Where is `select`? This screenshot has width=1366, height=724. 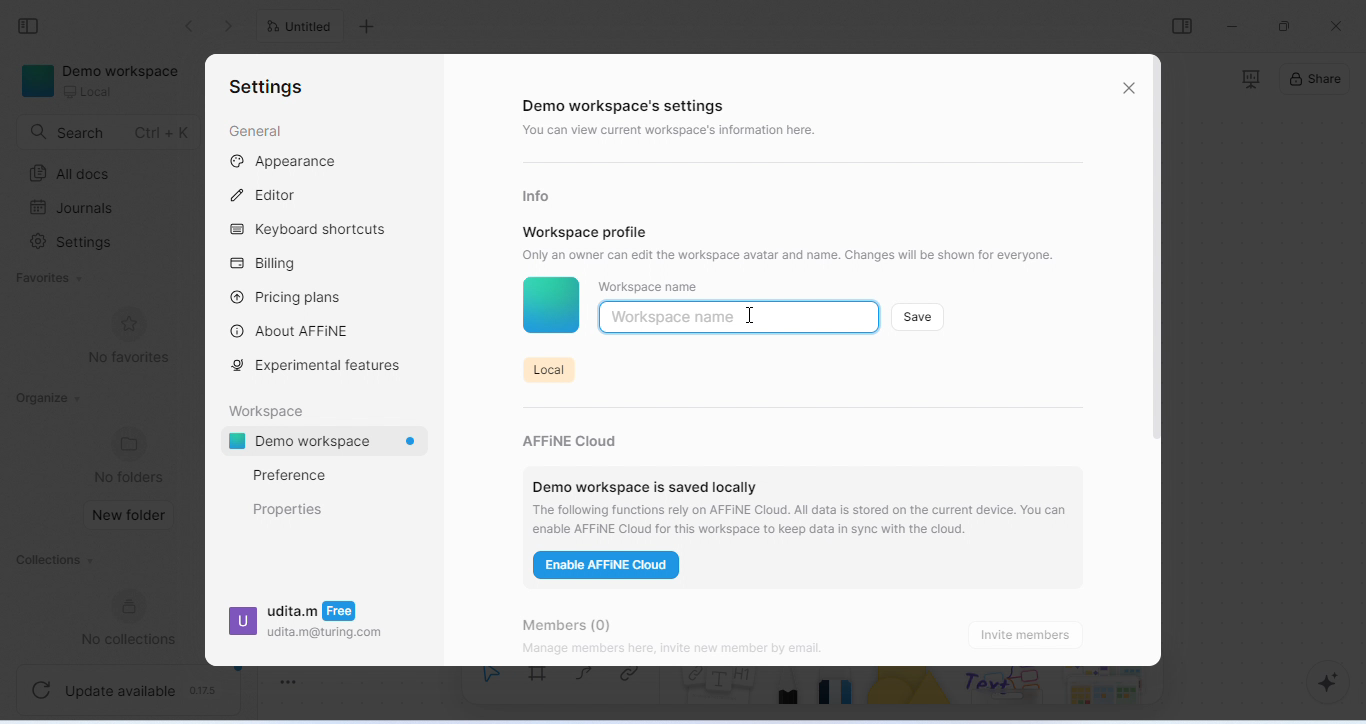
select is located at coordinates (490, 686).